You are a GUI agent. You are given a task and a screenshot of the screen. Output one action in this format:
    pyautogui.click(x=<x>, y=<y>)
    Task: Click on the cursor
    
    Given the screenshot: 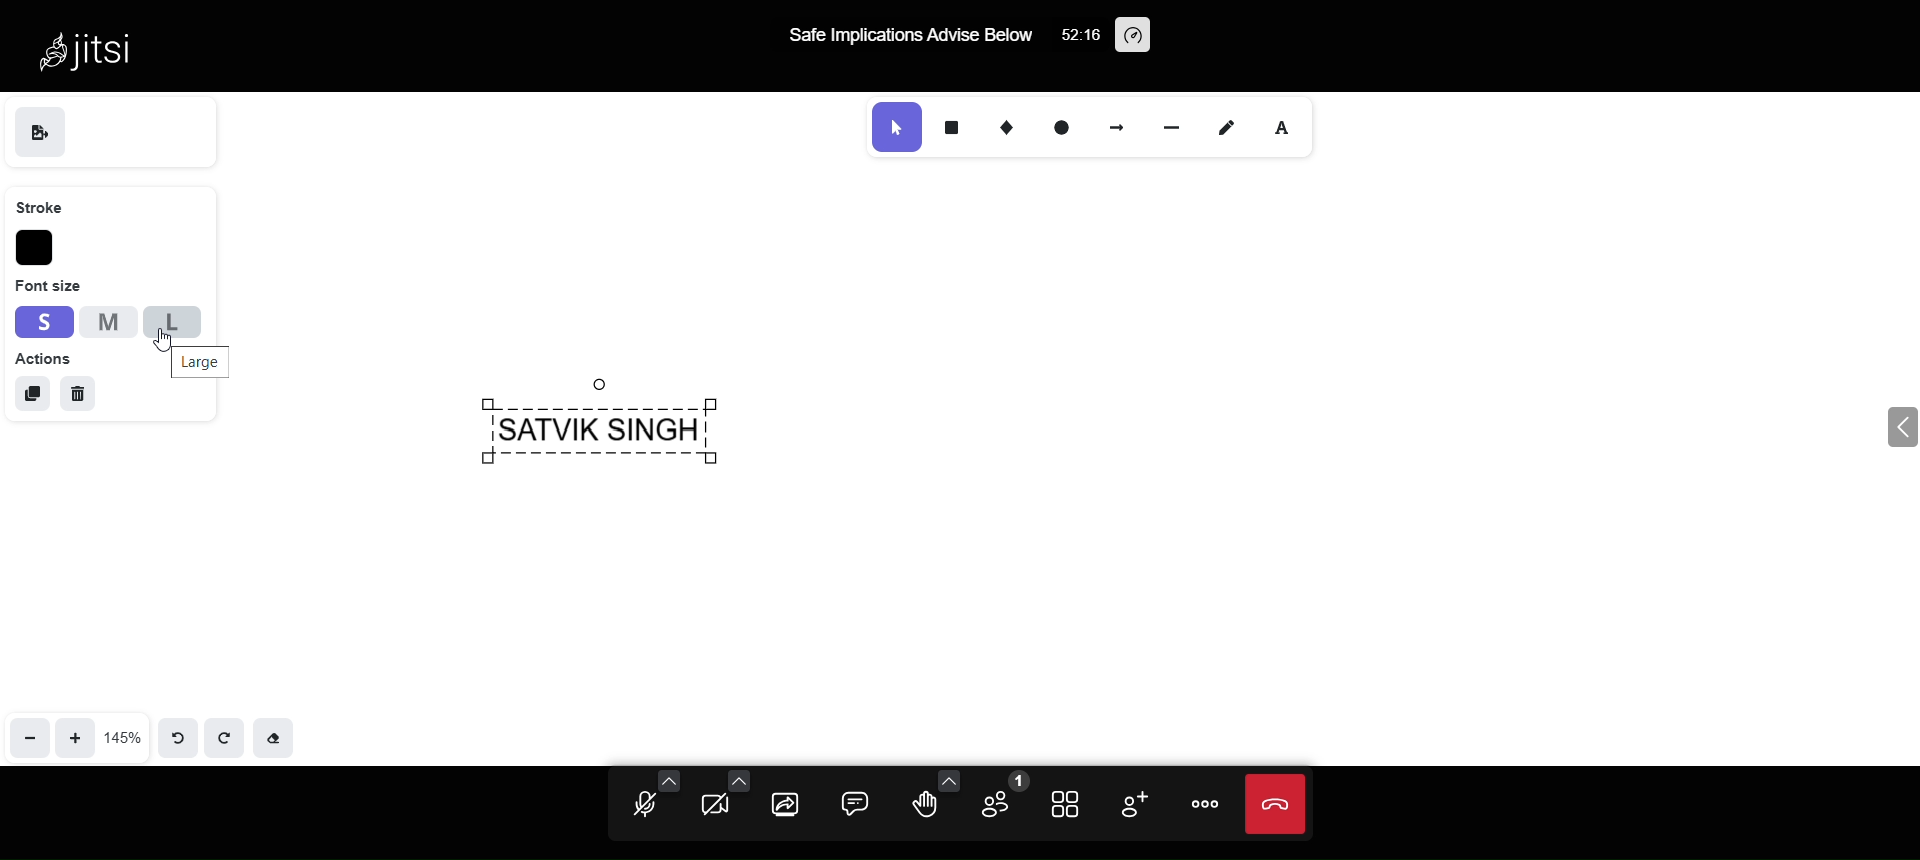 What is the action you would take?
    pyautogui.click(x=165, y=339)
    